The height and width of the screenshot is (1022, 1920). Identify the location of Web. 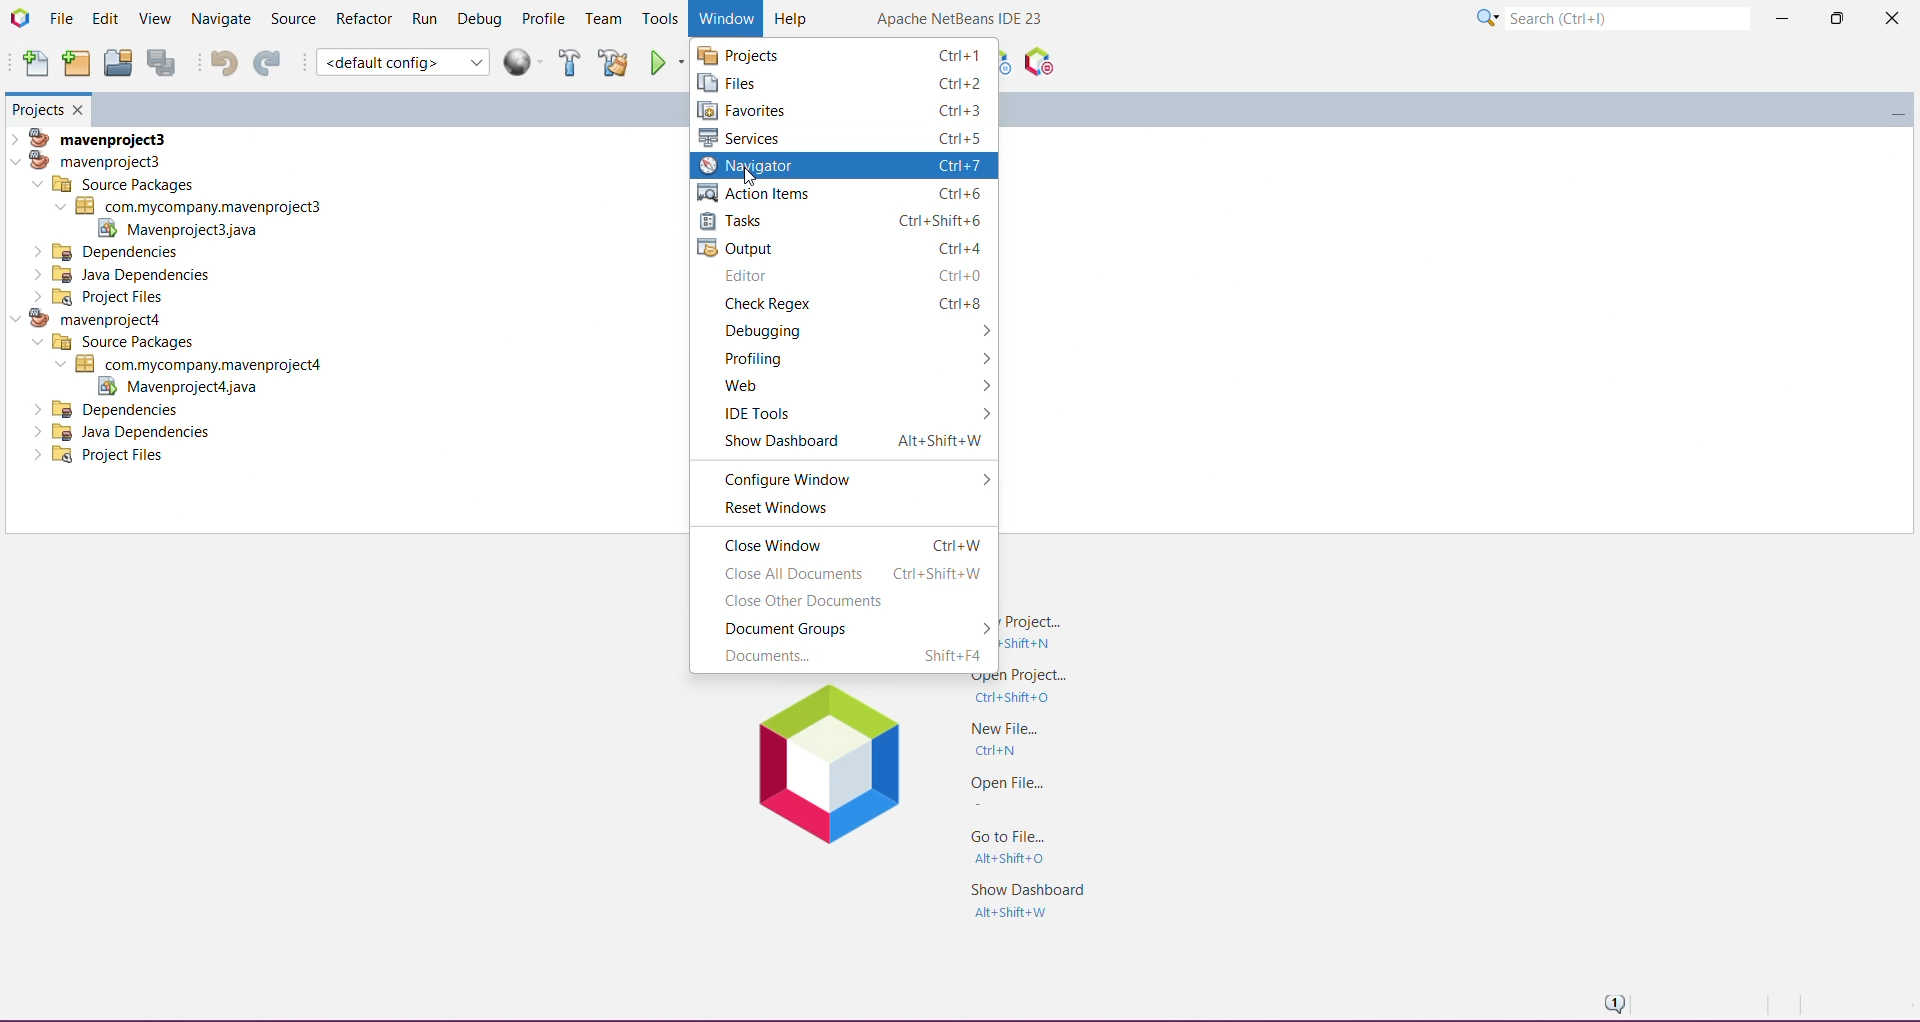
(849, 386).